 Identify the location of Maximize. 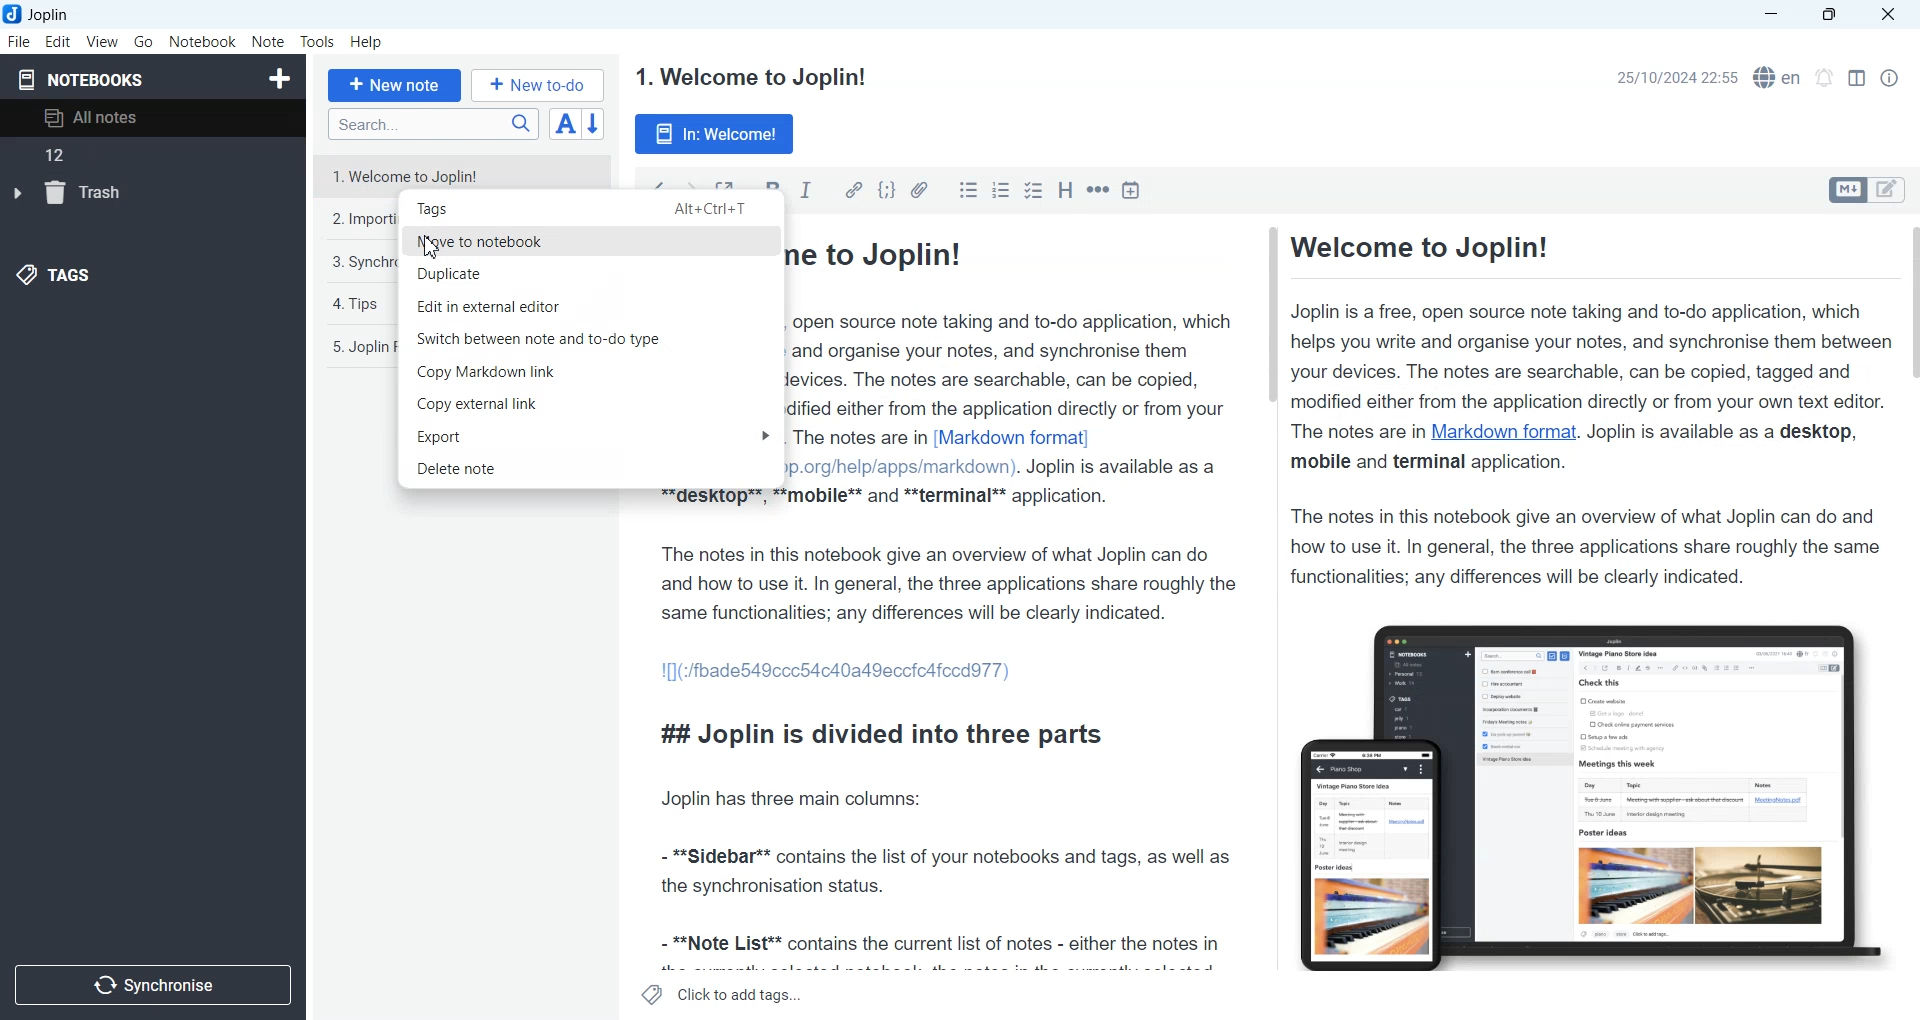
(1833, 15).